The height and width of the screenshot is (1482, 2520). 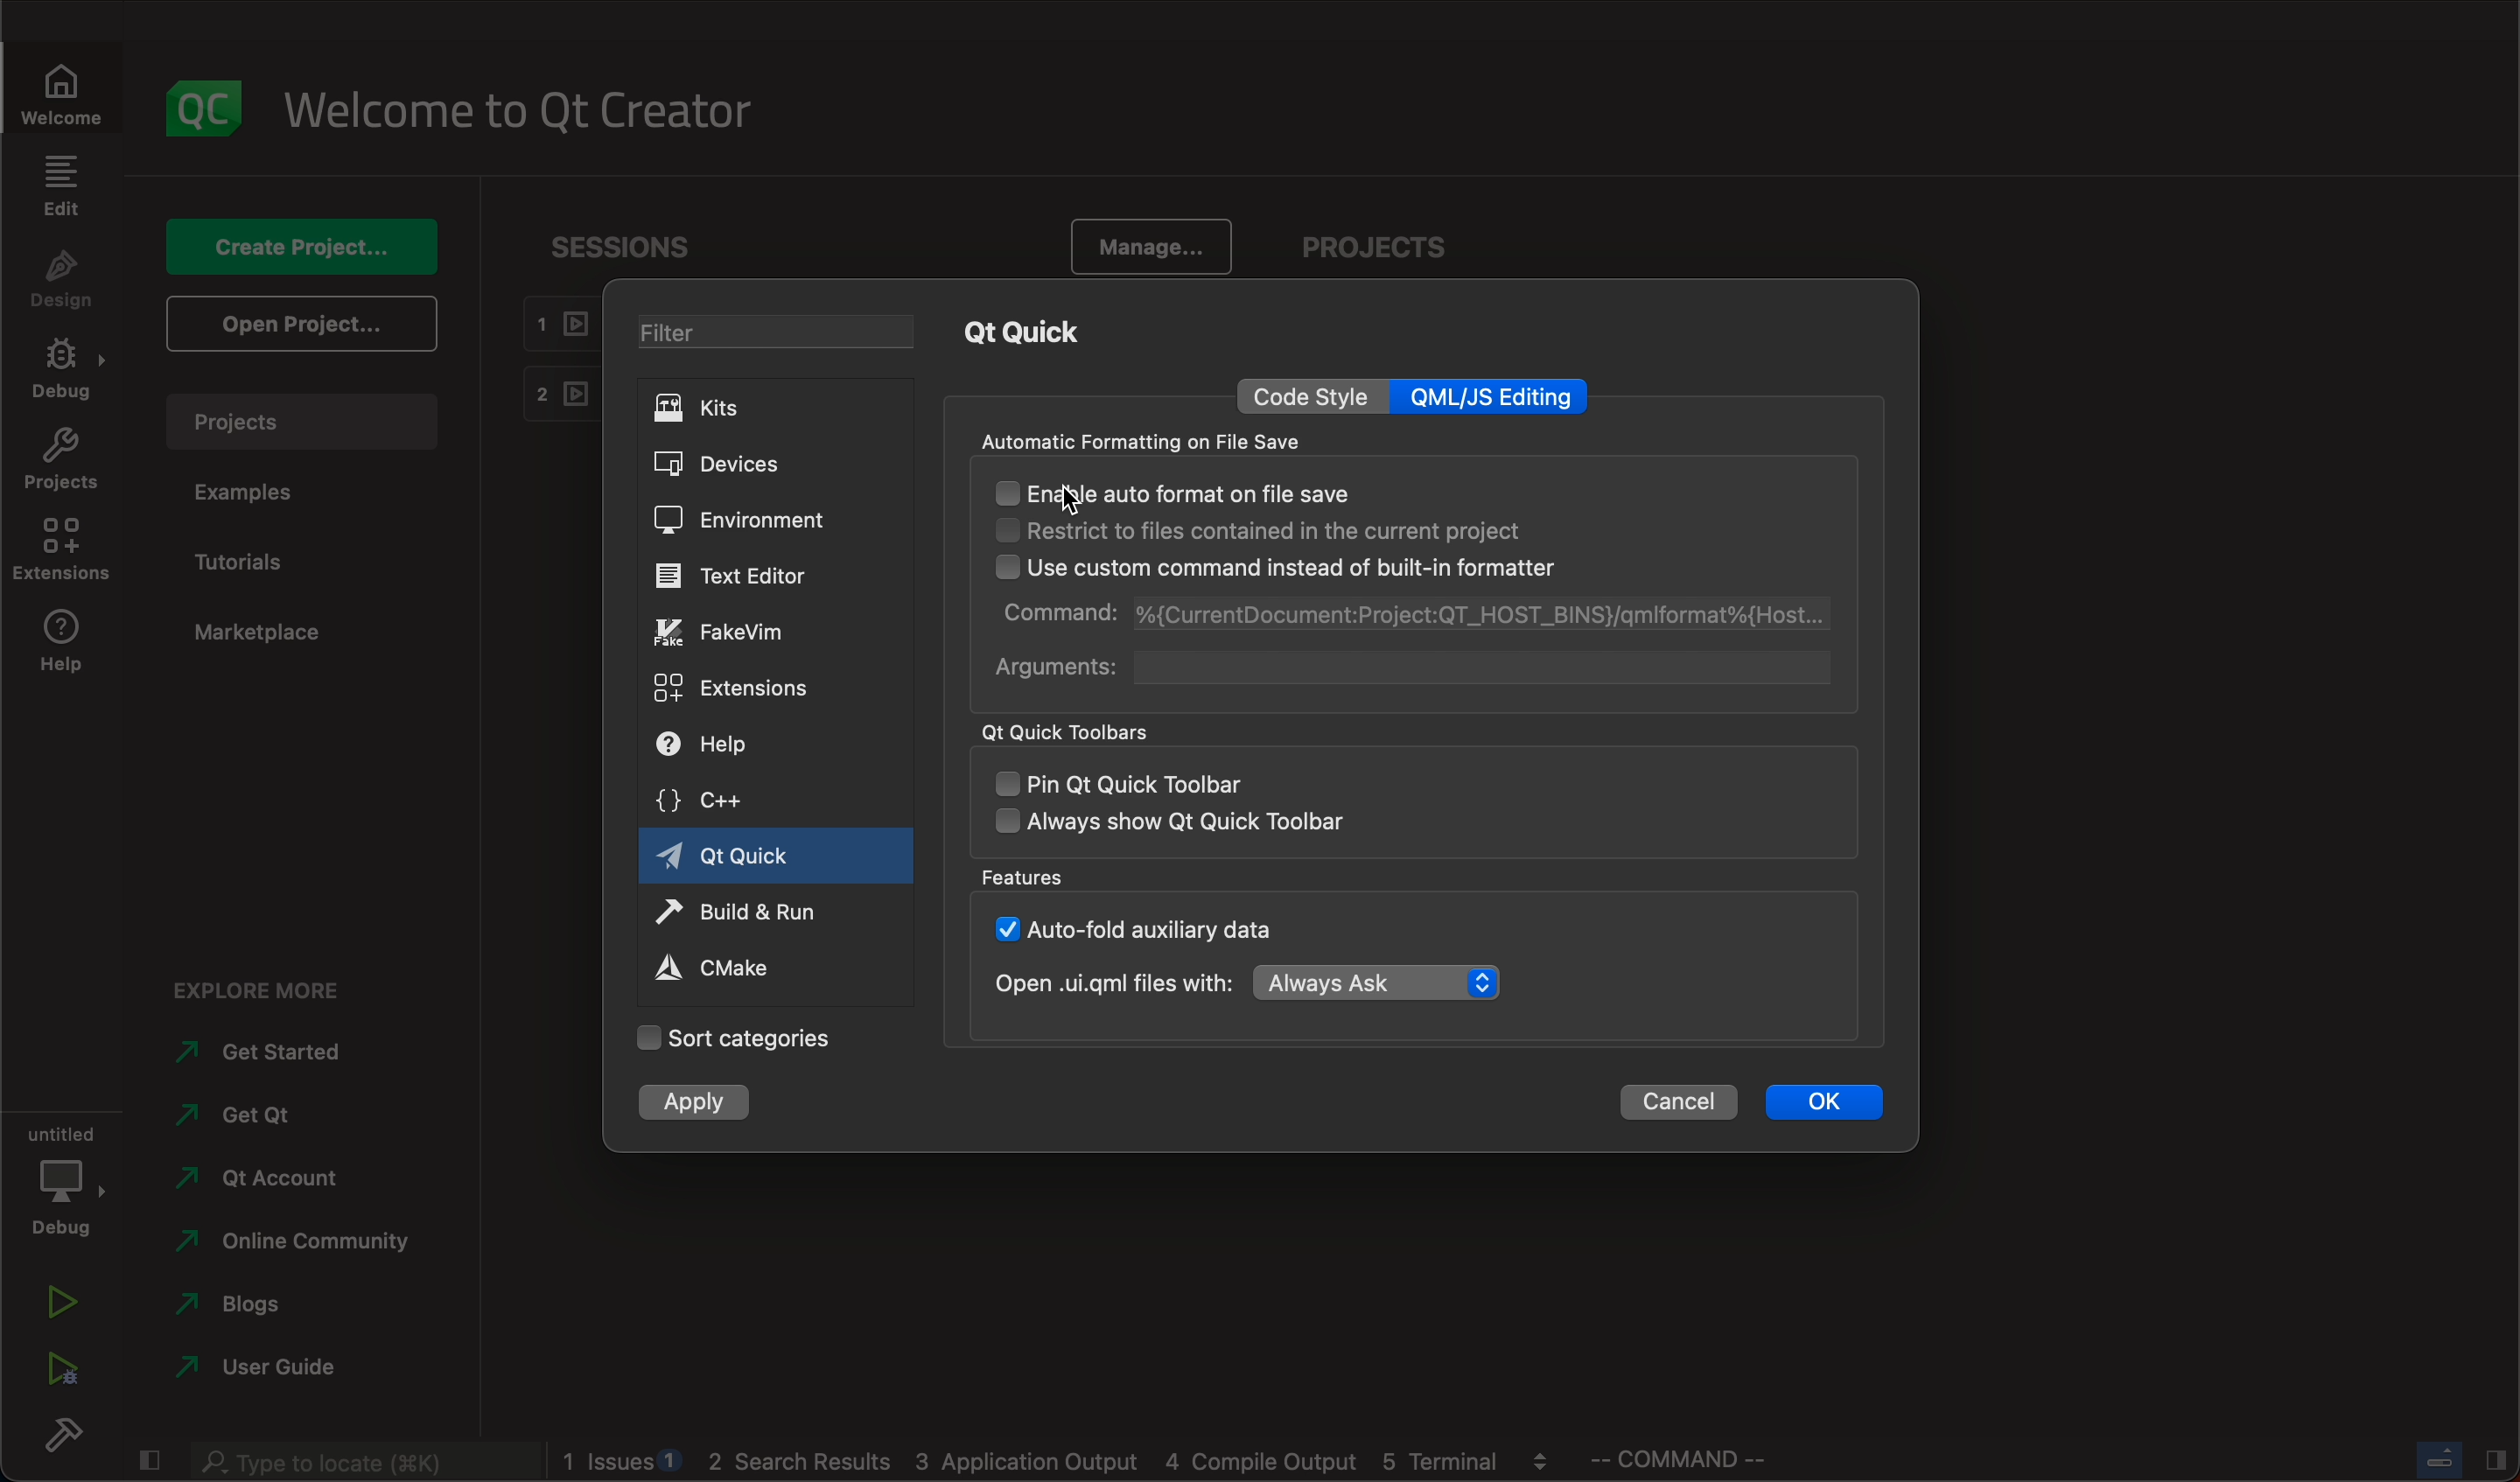 I want to click on automatic formatting, so click(x=1138, y=438).